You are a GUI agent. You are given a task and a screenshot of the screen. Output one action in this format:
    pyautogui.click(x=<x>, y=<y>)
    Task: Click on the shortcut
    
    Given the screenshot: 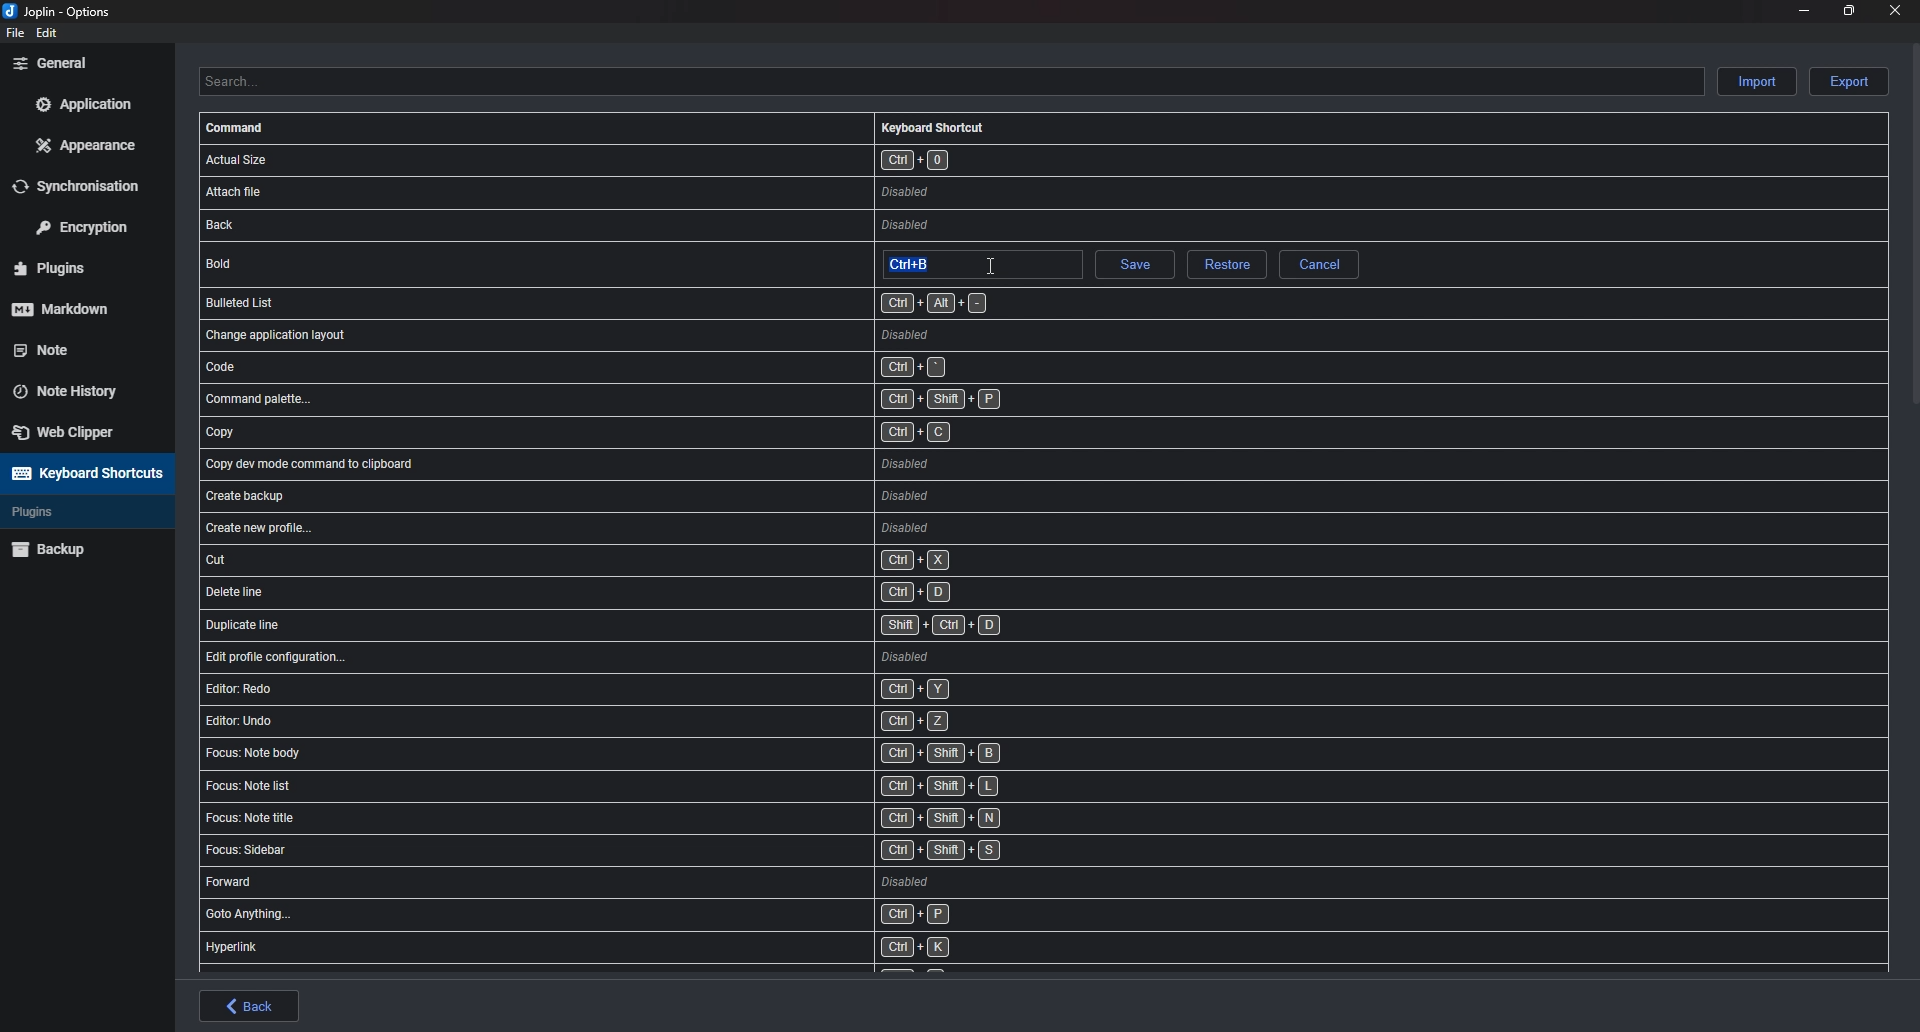 What is the action you would take?
    pyautogui.click(x=673, y=366)
    